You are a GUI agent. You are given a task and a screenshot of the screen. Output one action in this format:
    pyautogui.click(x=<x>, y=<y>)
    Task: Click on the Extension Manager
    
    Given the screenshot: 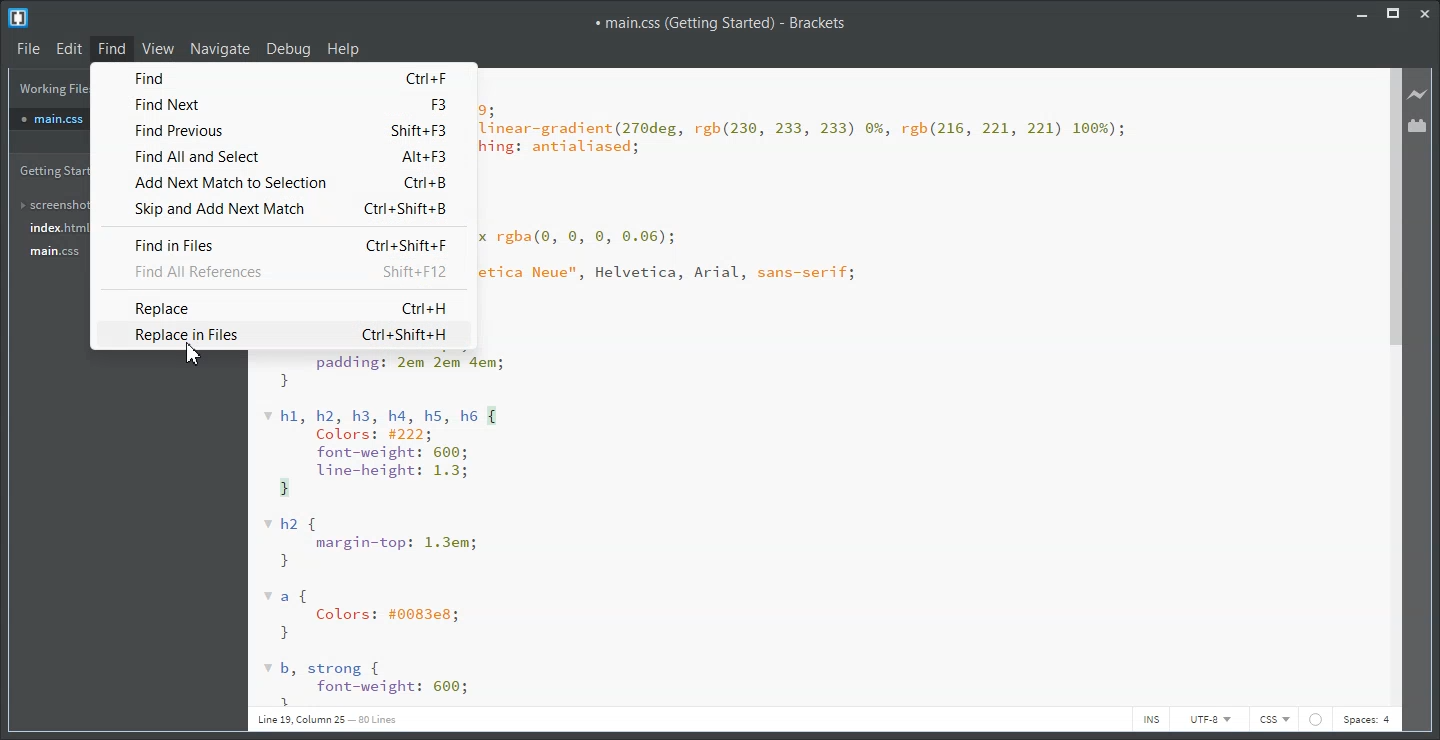 What is the action you would take?
    pyautogui.click(x=1418, y=125)
    